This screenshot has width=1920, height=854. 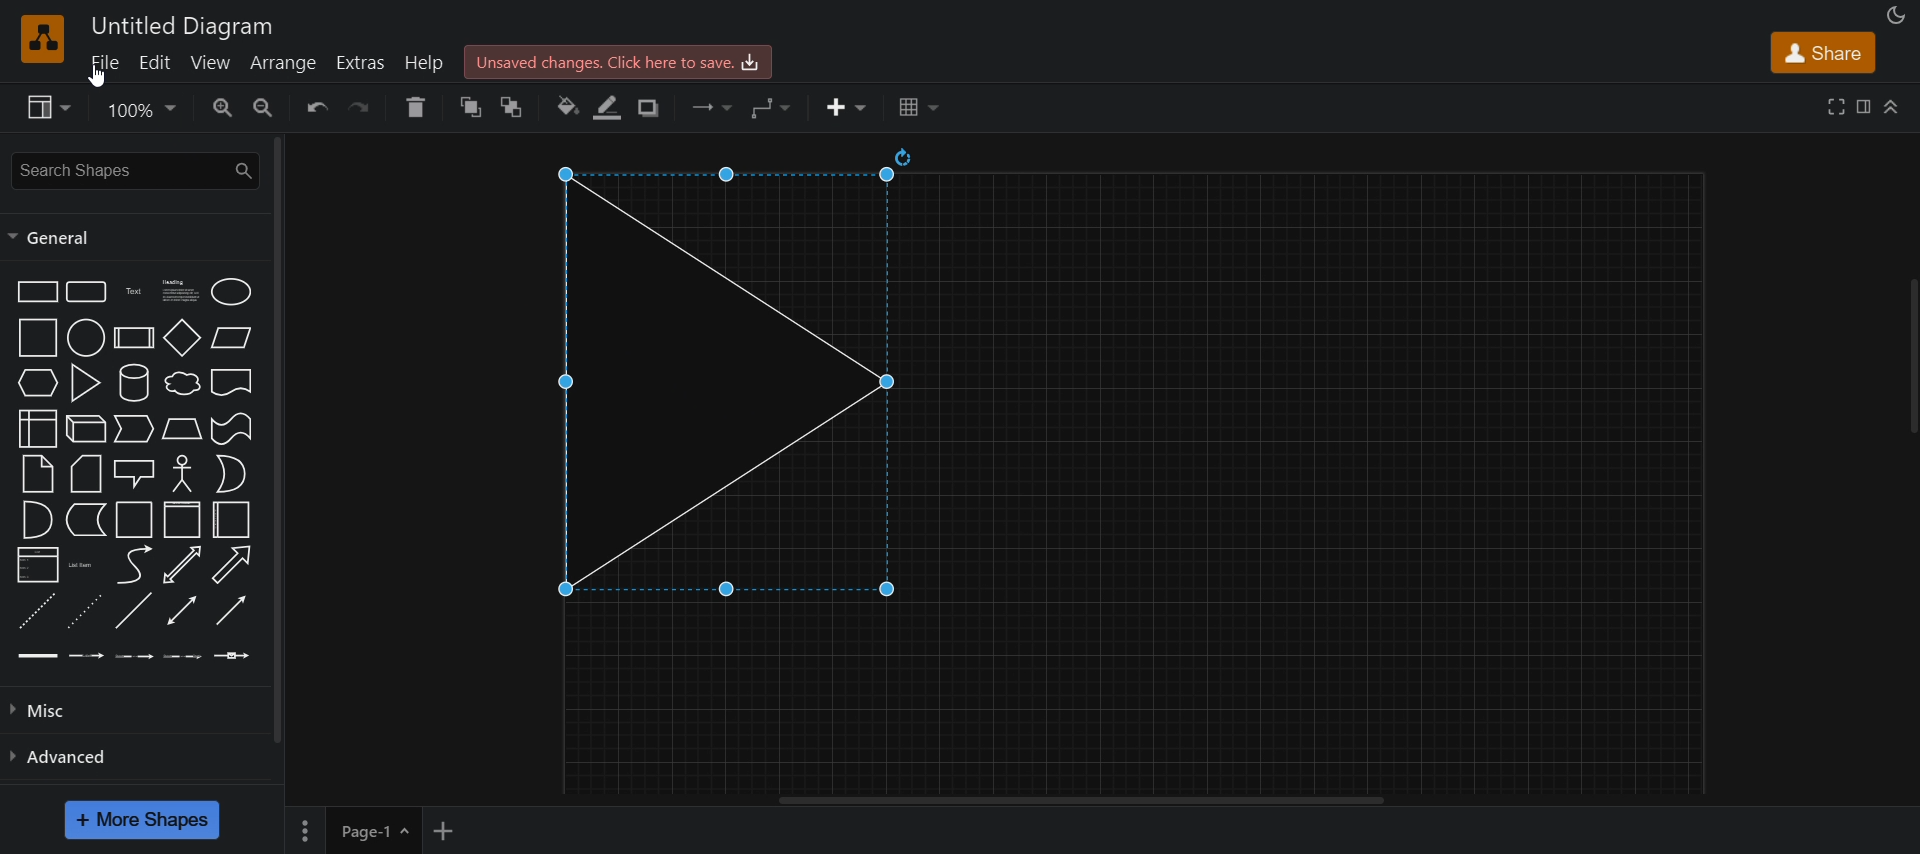 I want to click on line, so click(x=133, y=609).